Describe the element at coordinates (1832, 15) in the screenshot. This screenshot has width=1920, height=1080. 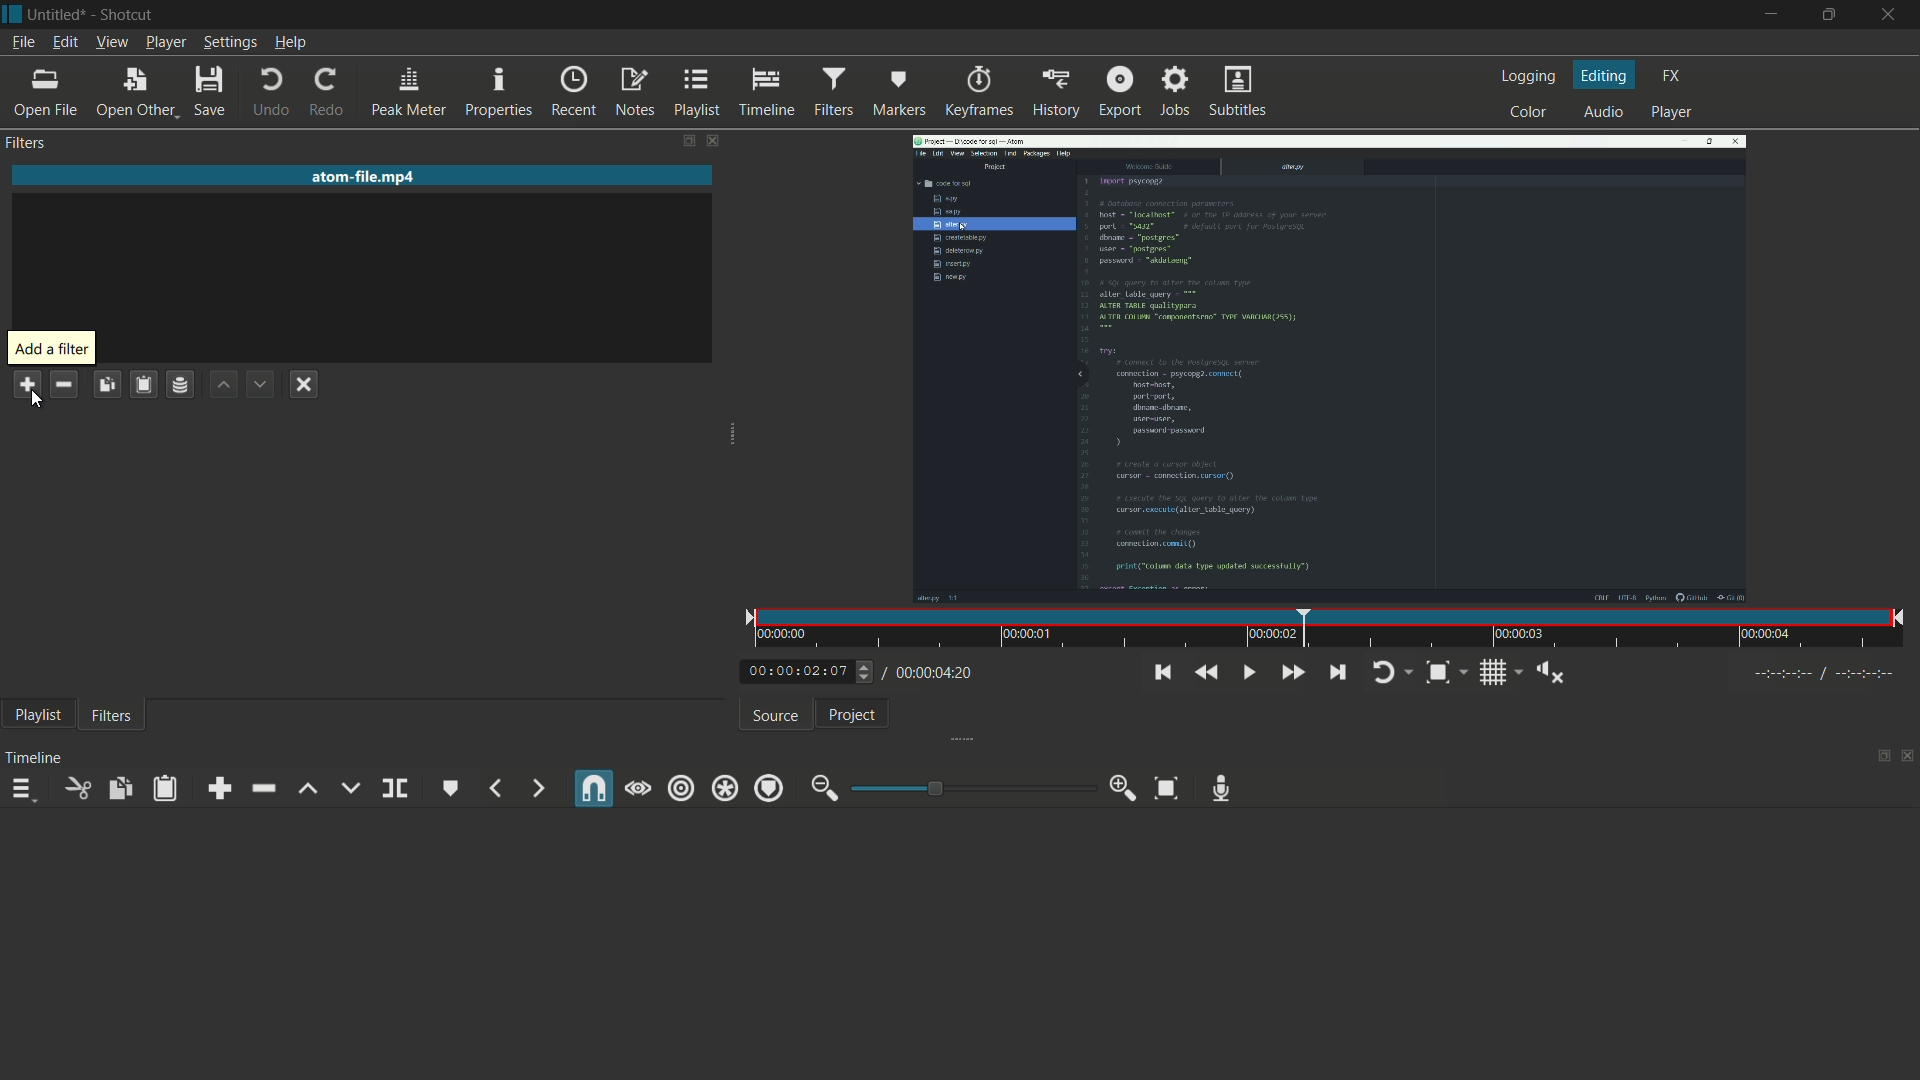
I see `maximize` at that location.